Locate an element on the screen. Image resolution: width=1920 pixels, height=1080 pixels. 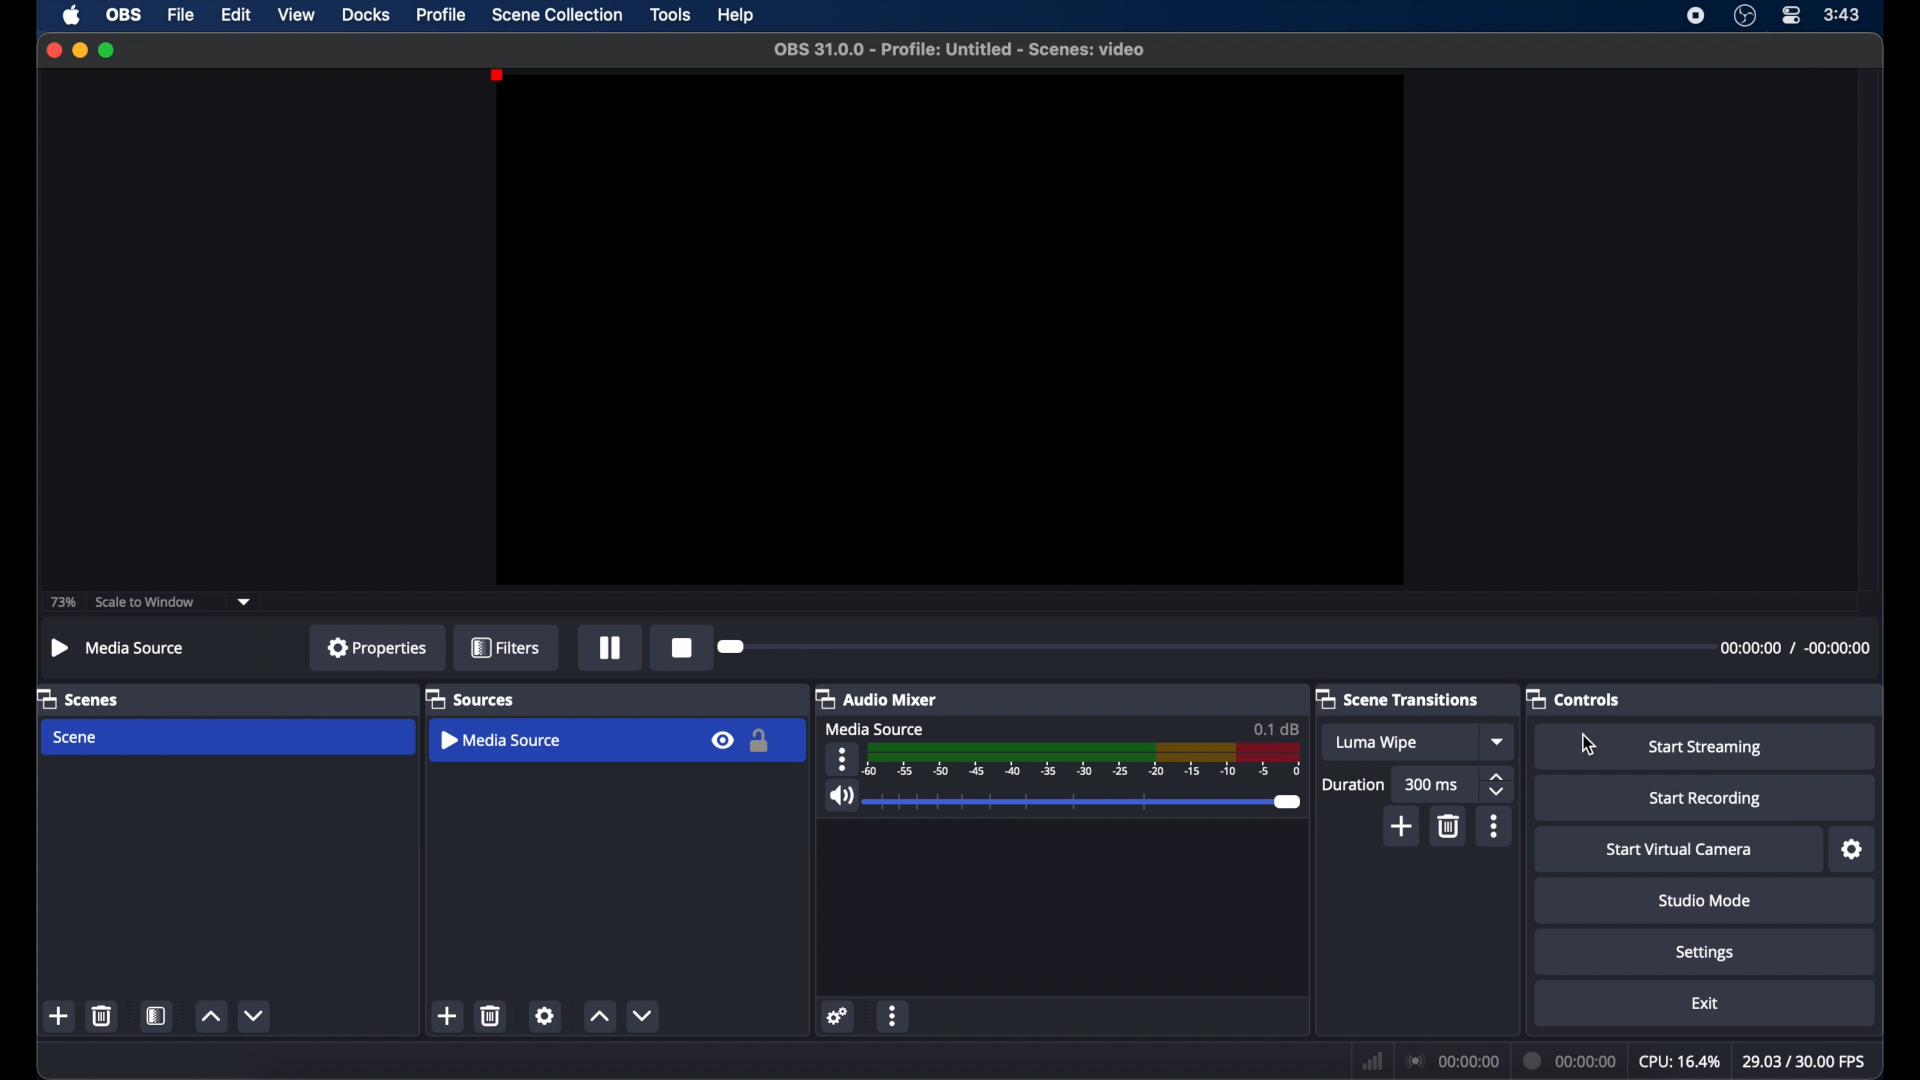
start recording is located at coordinates (1705, 799).